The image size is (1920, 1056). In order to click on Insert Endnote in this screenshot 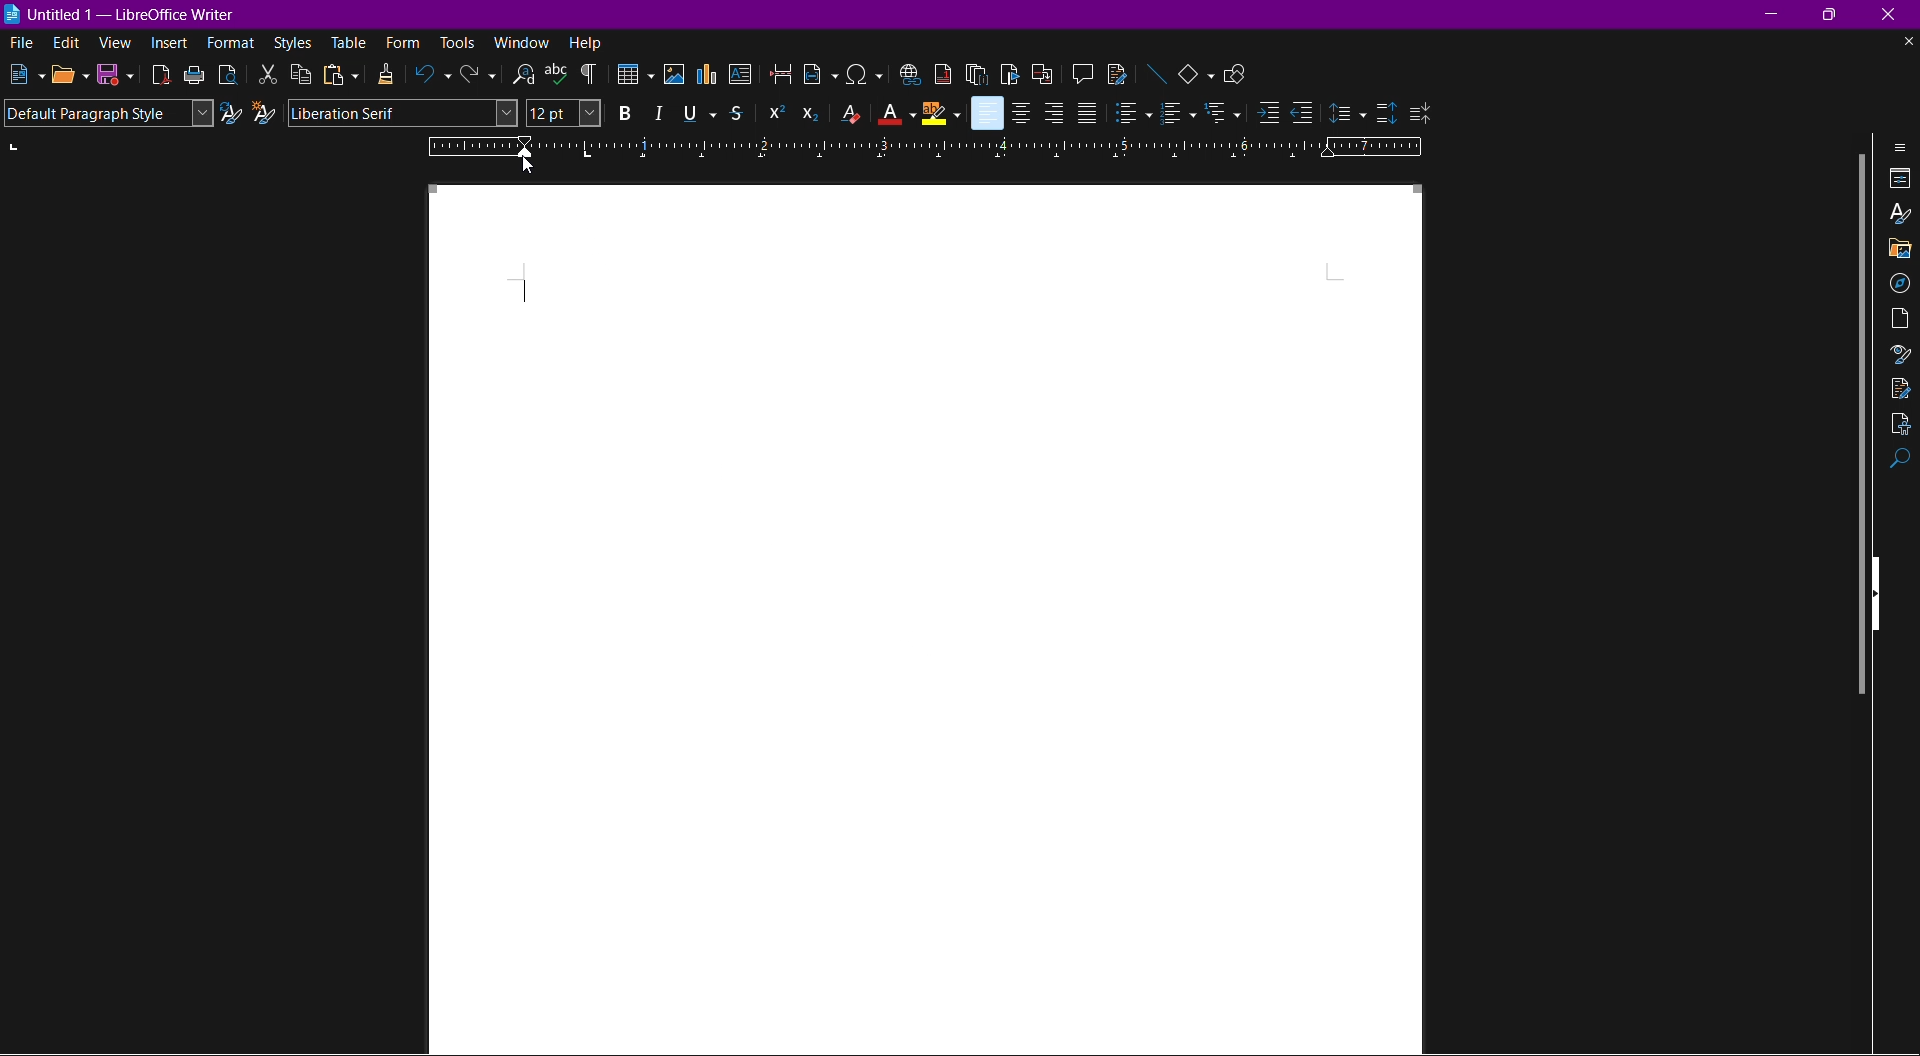, I will do `click(976, 73)`.